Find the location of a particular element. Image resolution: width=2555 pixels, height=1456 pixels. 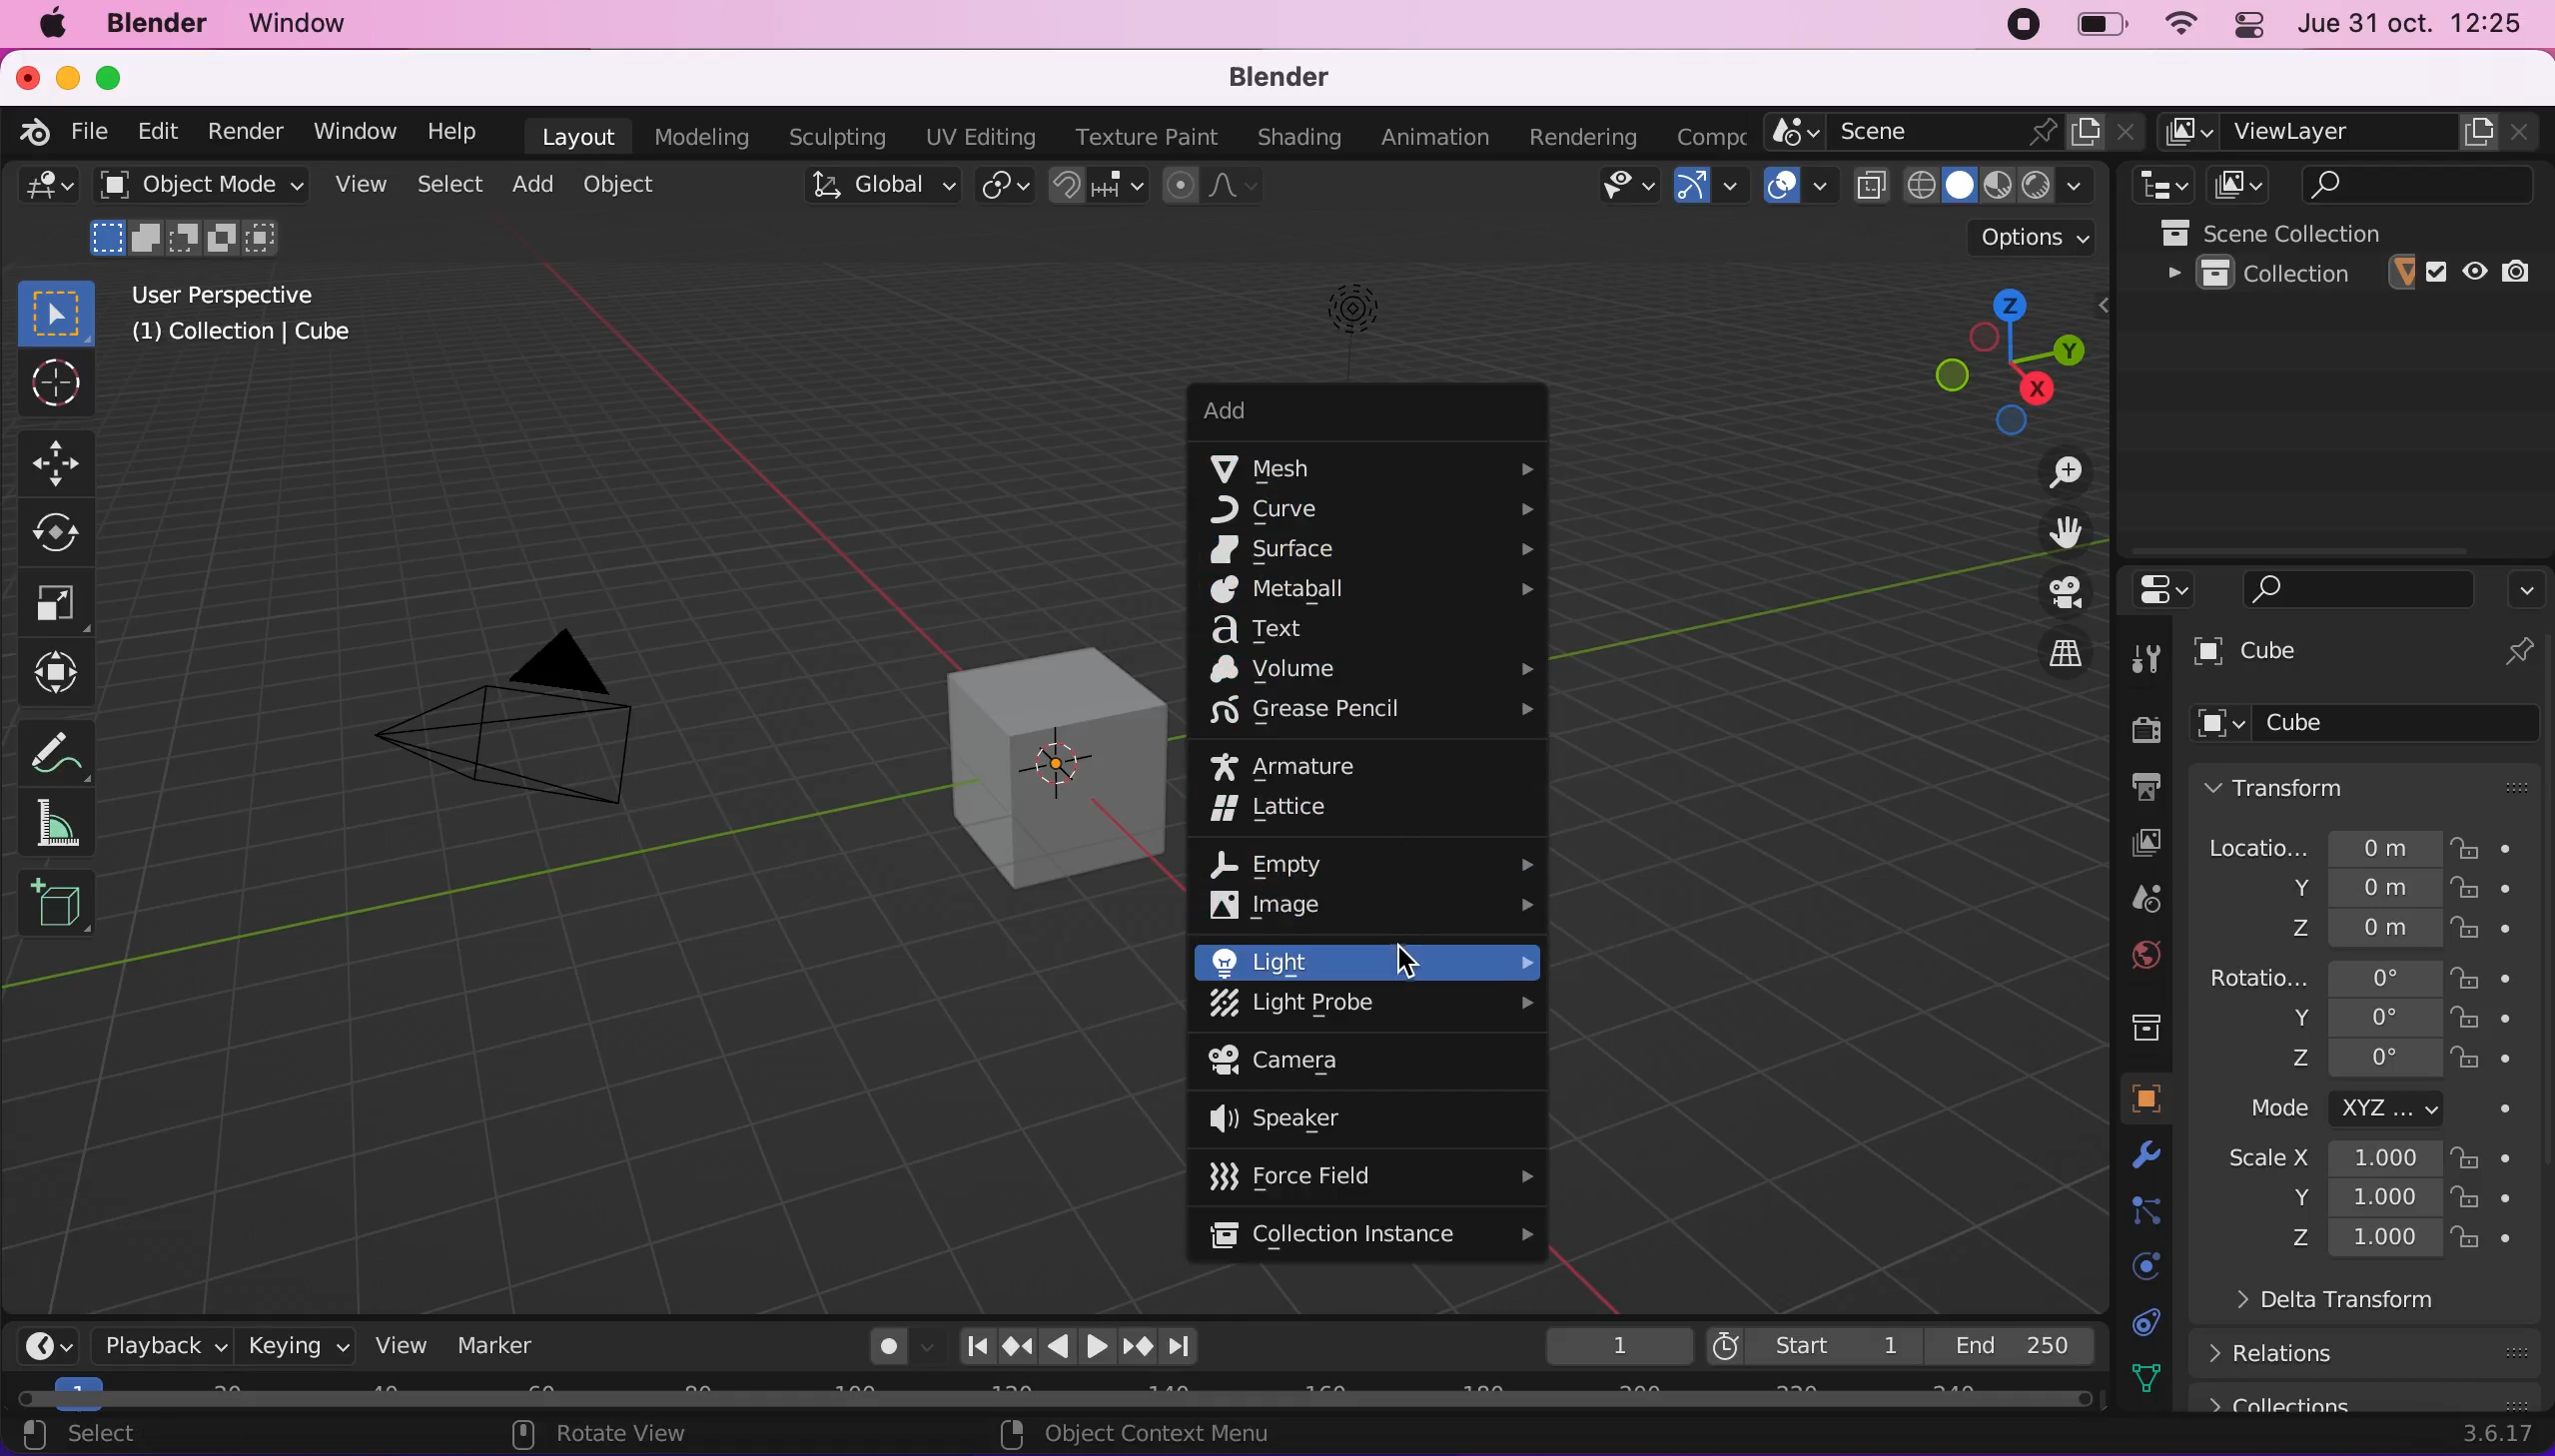

1 is located at coordinates (1606, 1343).